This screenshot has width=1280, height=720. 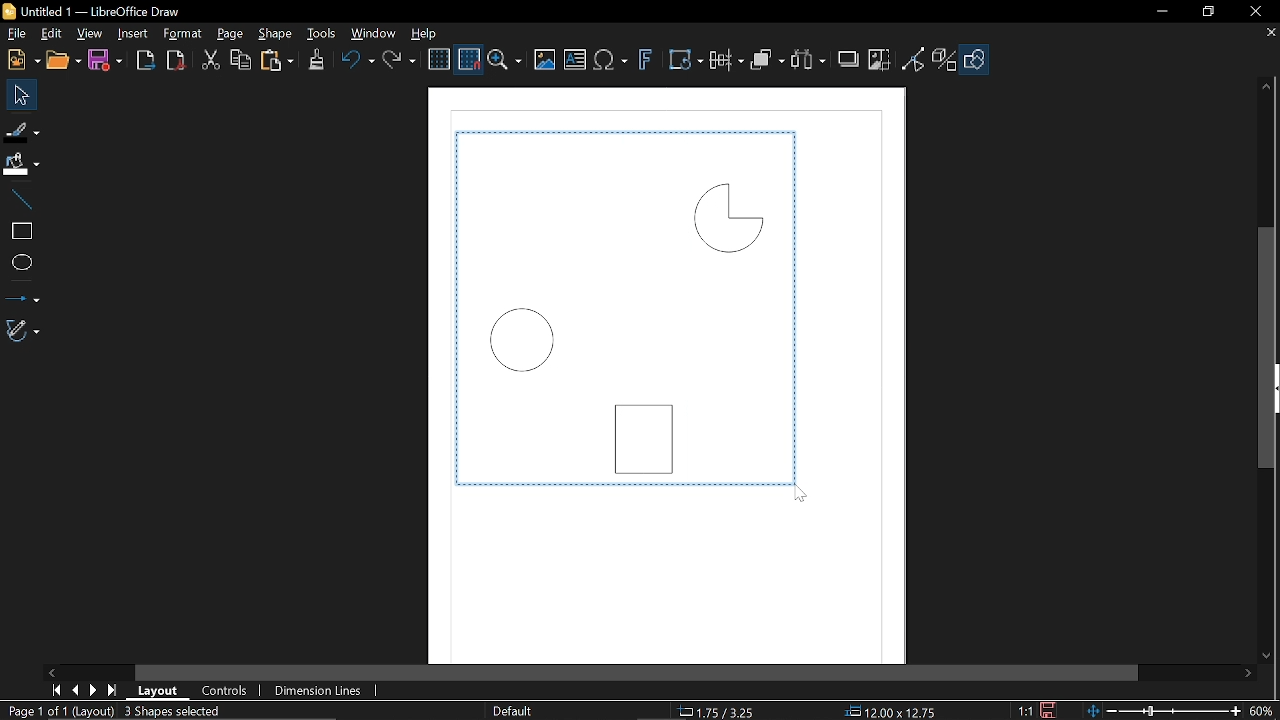 I want to click on Export pdf, so click(x=174, y=61).